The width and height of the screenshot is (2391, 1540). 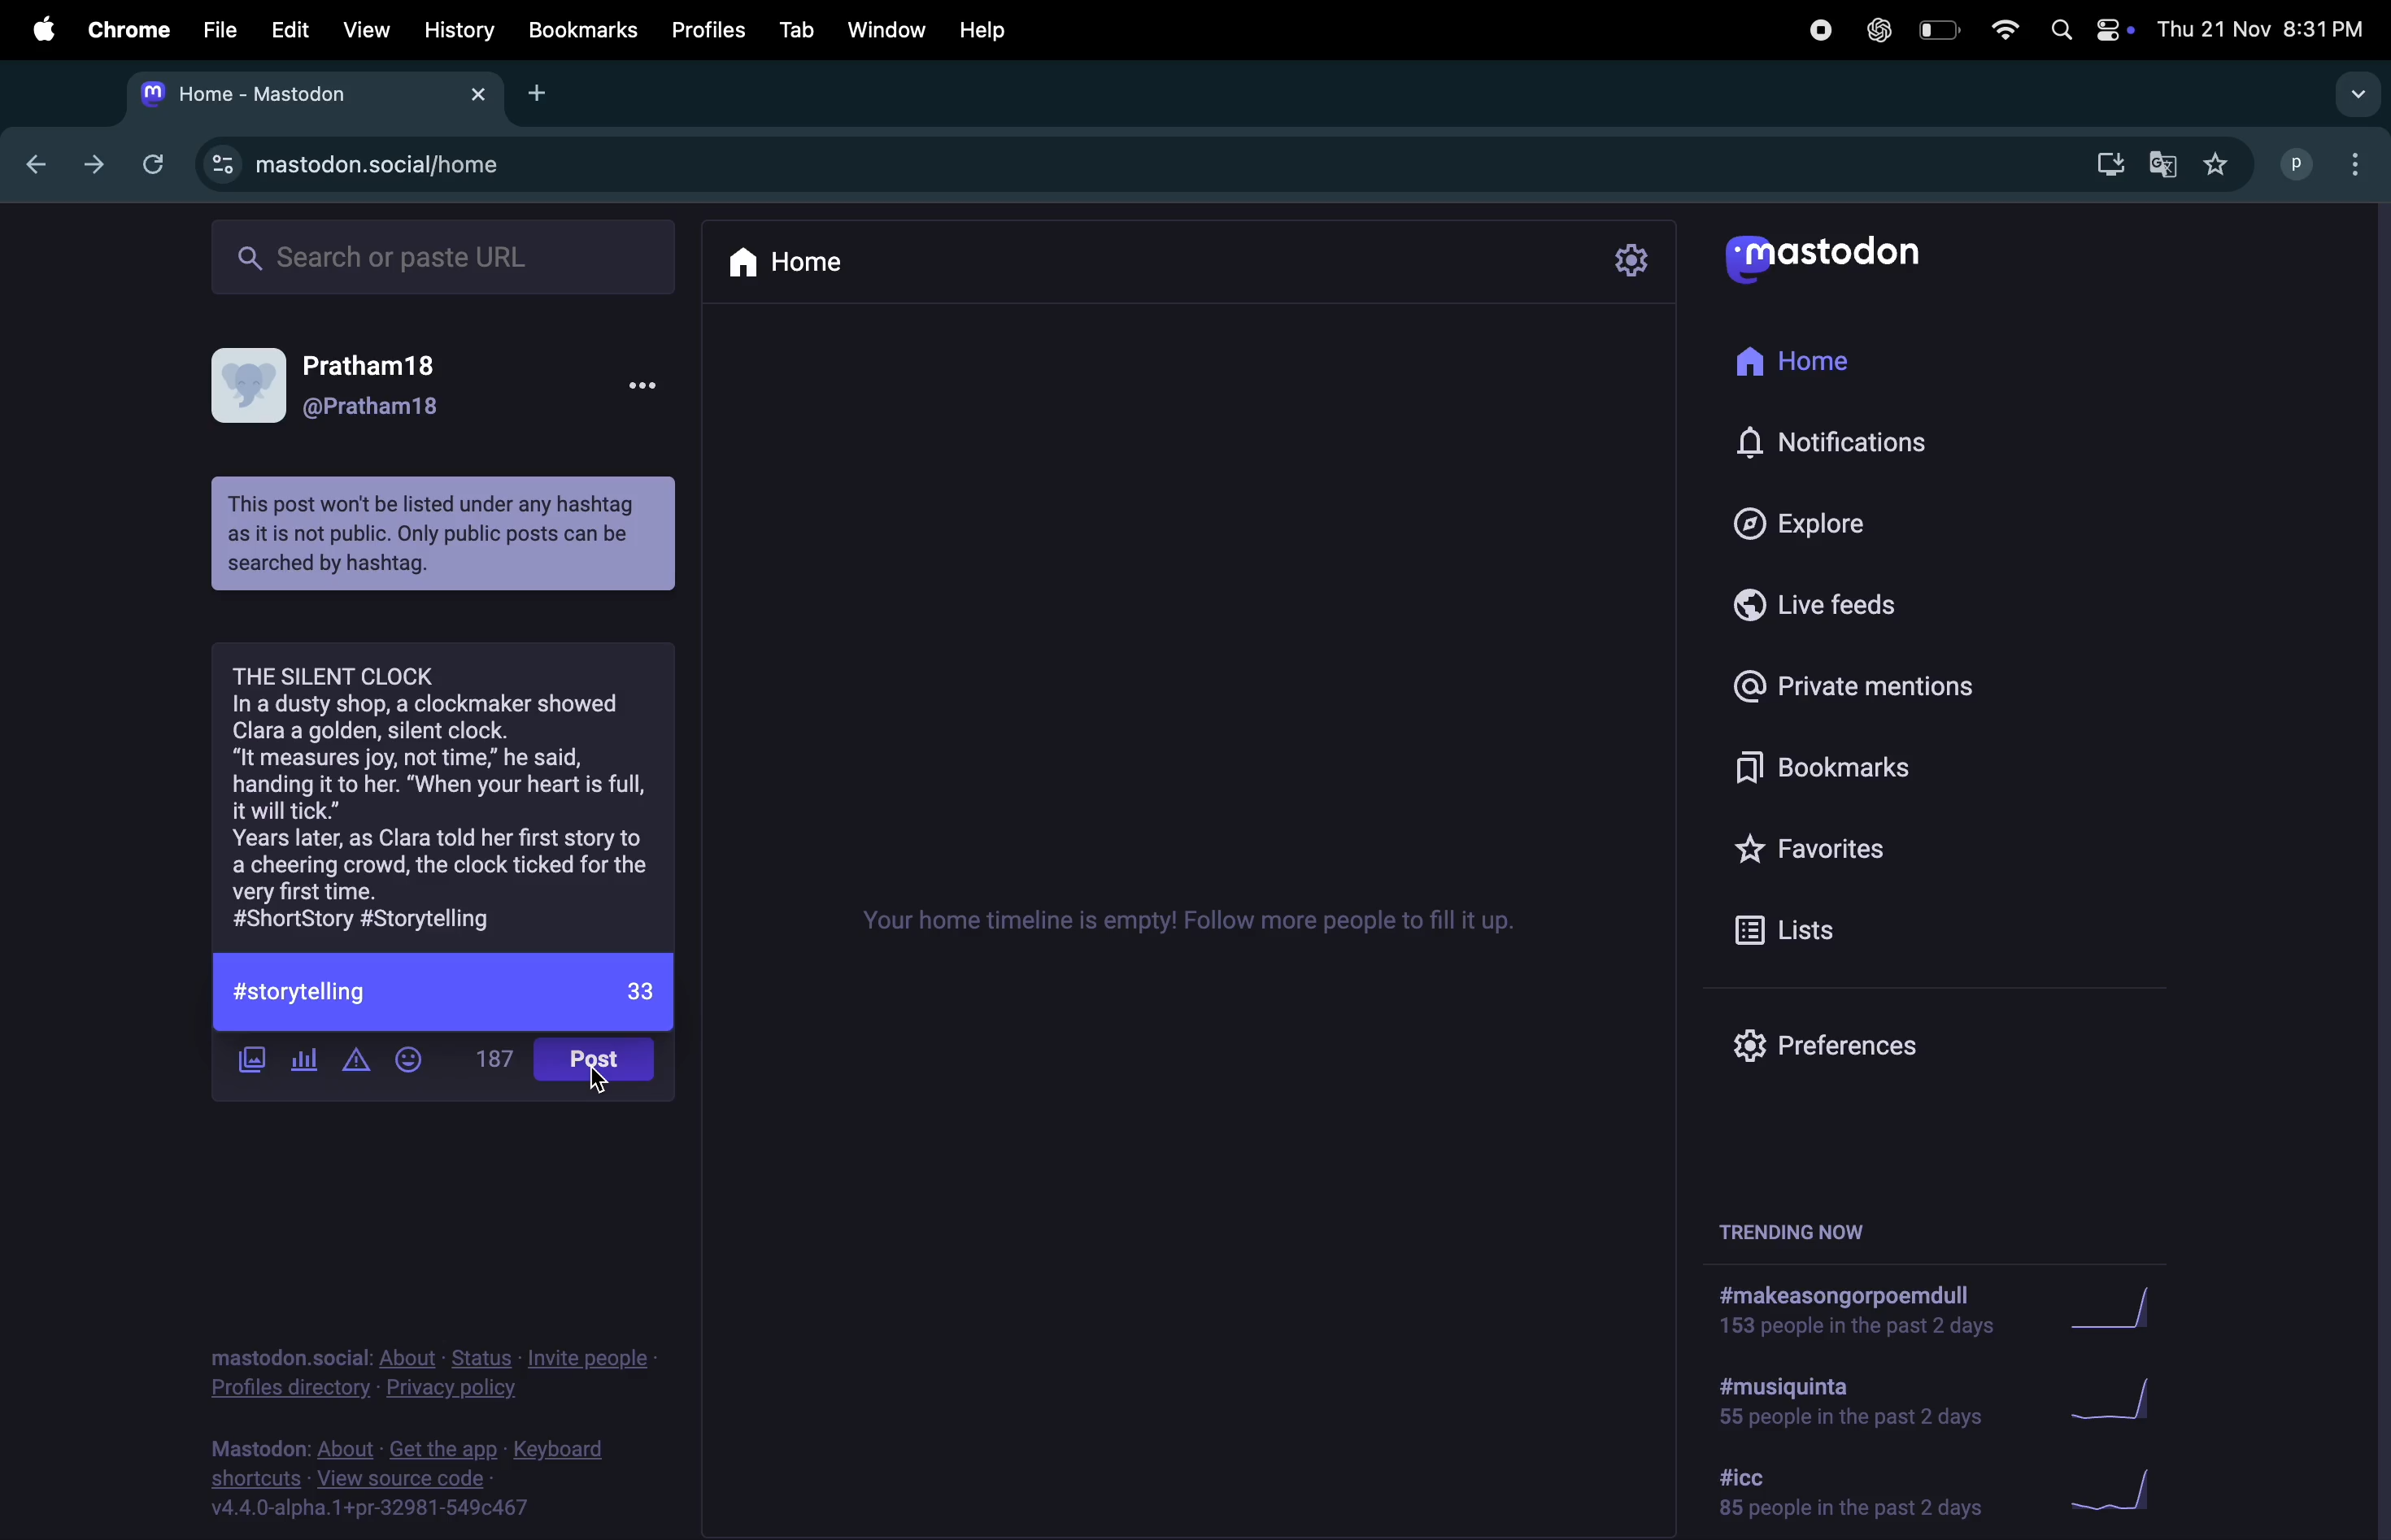 I want to click on user, so click(x=377, y=407).